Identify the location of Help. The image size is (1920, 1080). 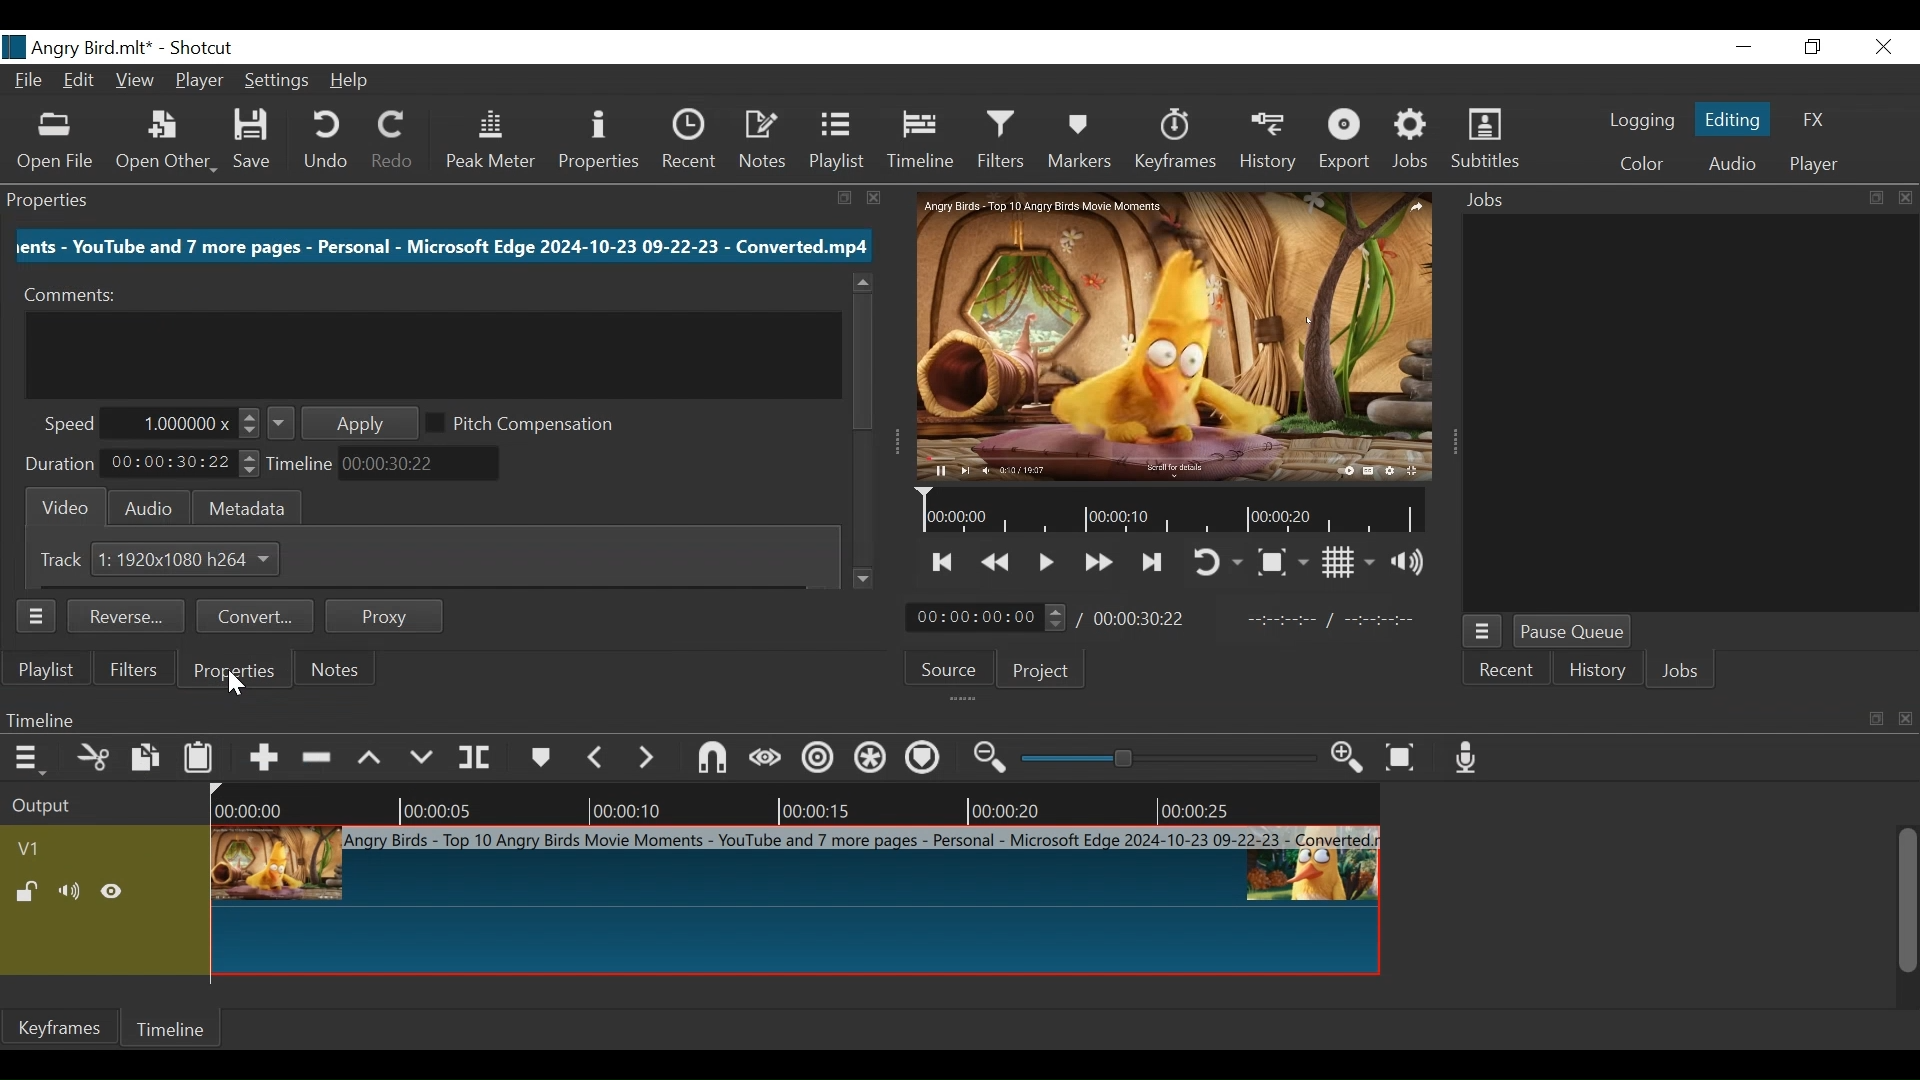
(355, 80).